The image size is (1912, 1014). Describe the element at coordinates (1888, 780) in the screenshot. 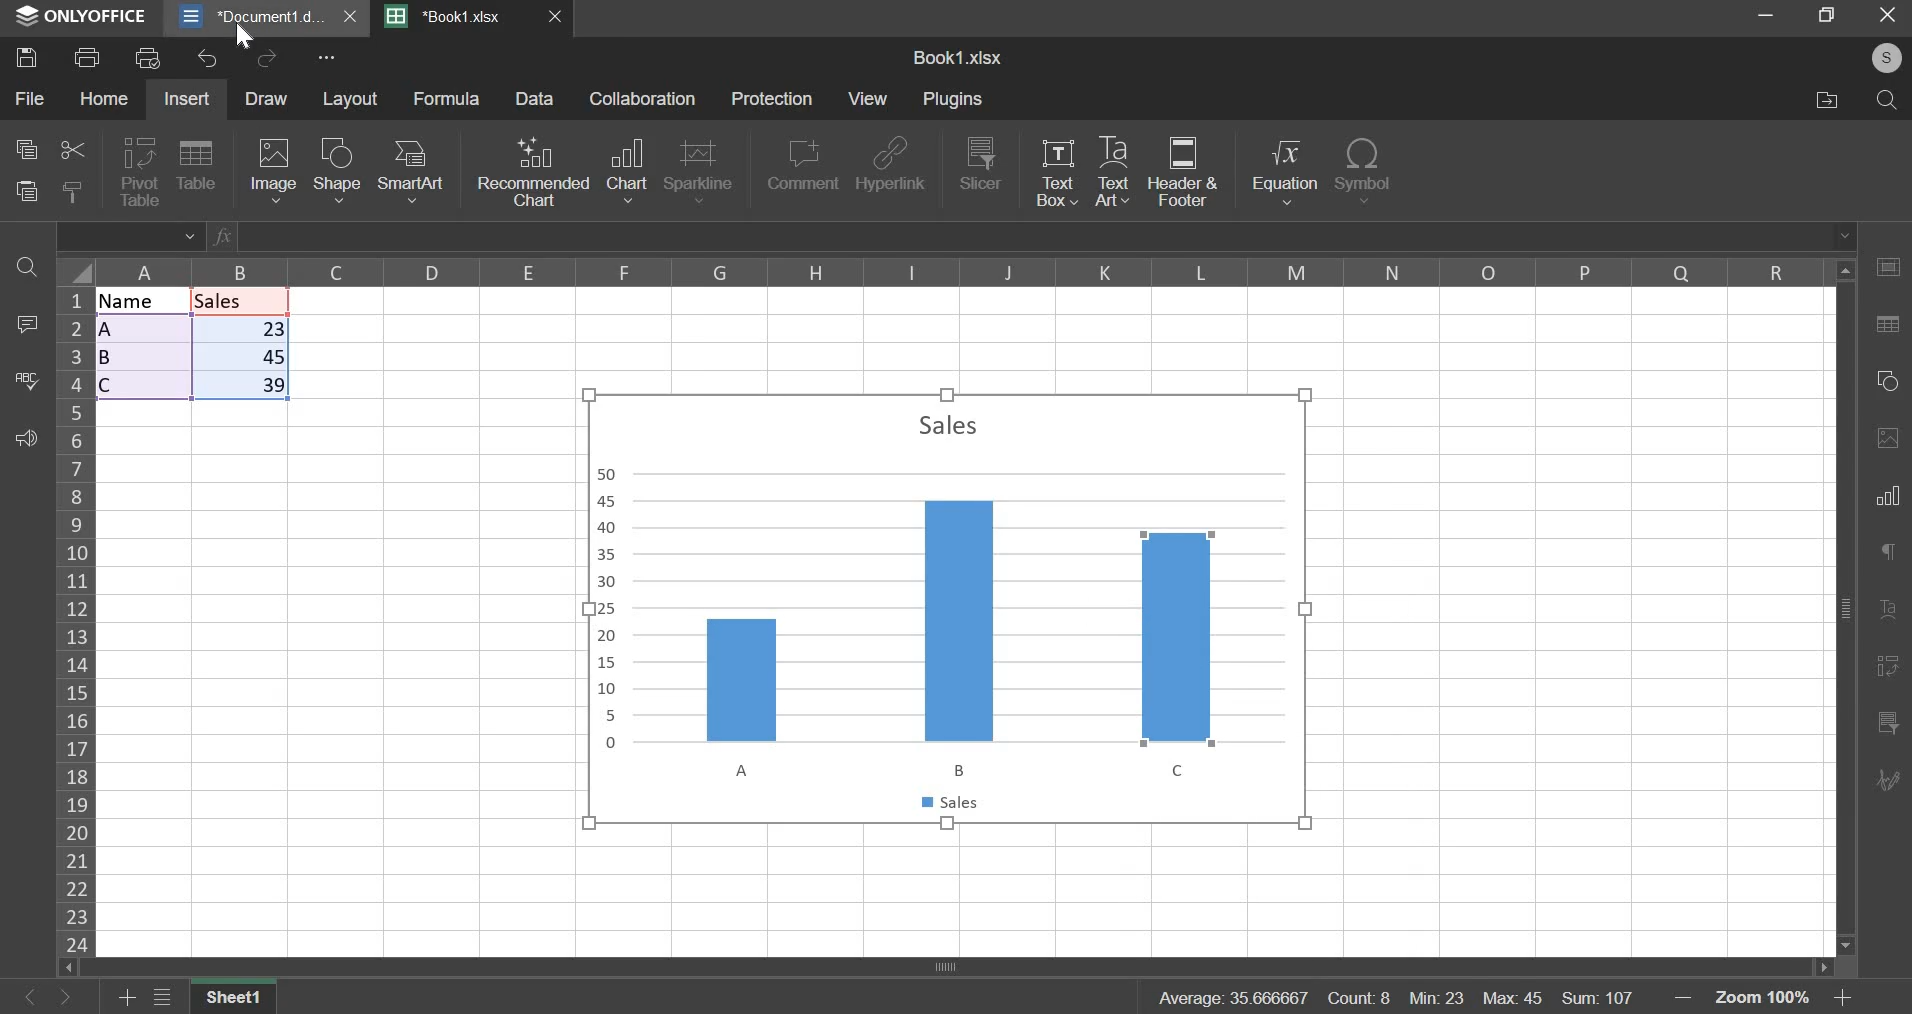

I see `Collaboration/Chat Tool` at that location.